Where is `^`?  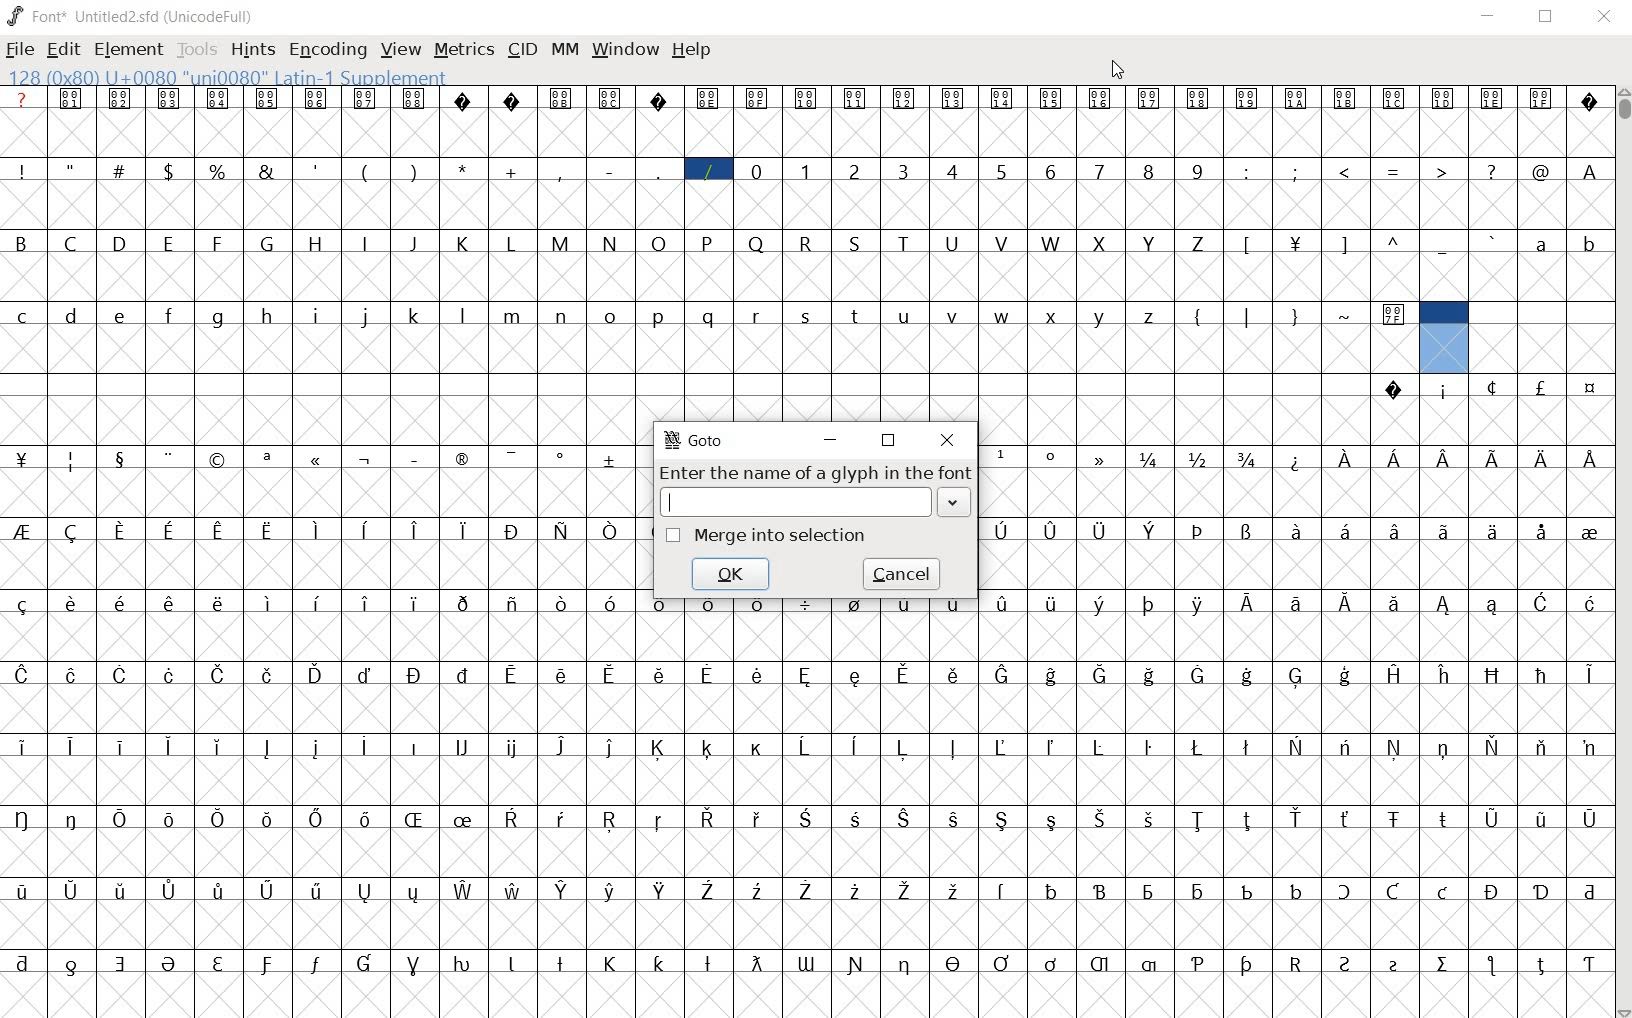
^ is located at coordinates (1395, 242).